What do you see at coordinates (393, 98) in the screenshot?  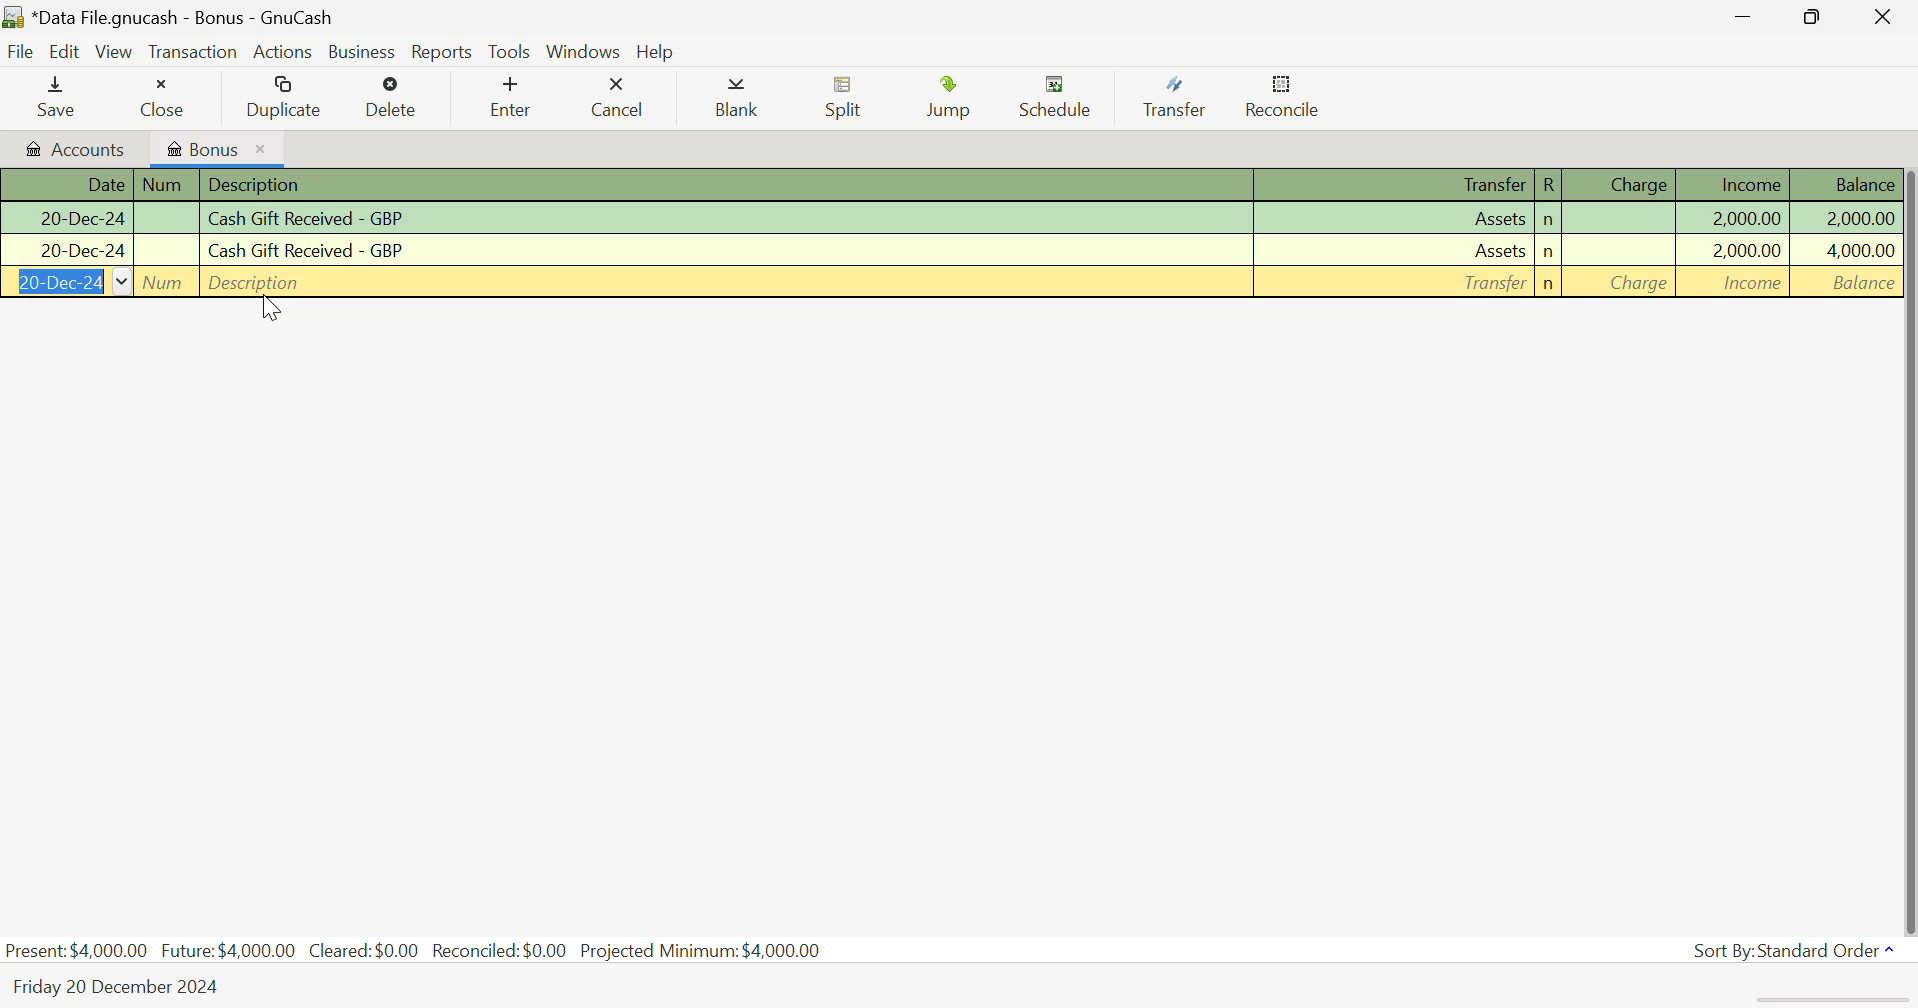 I see `Delete ` at bounding box center [393, 98].